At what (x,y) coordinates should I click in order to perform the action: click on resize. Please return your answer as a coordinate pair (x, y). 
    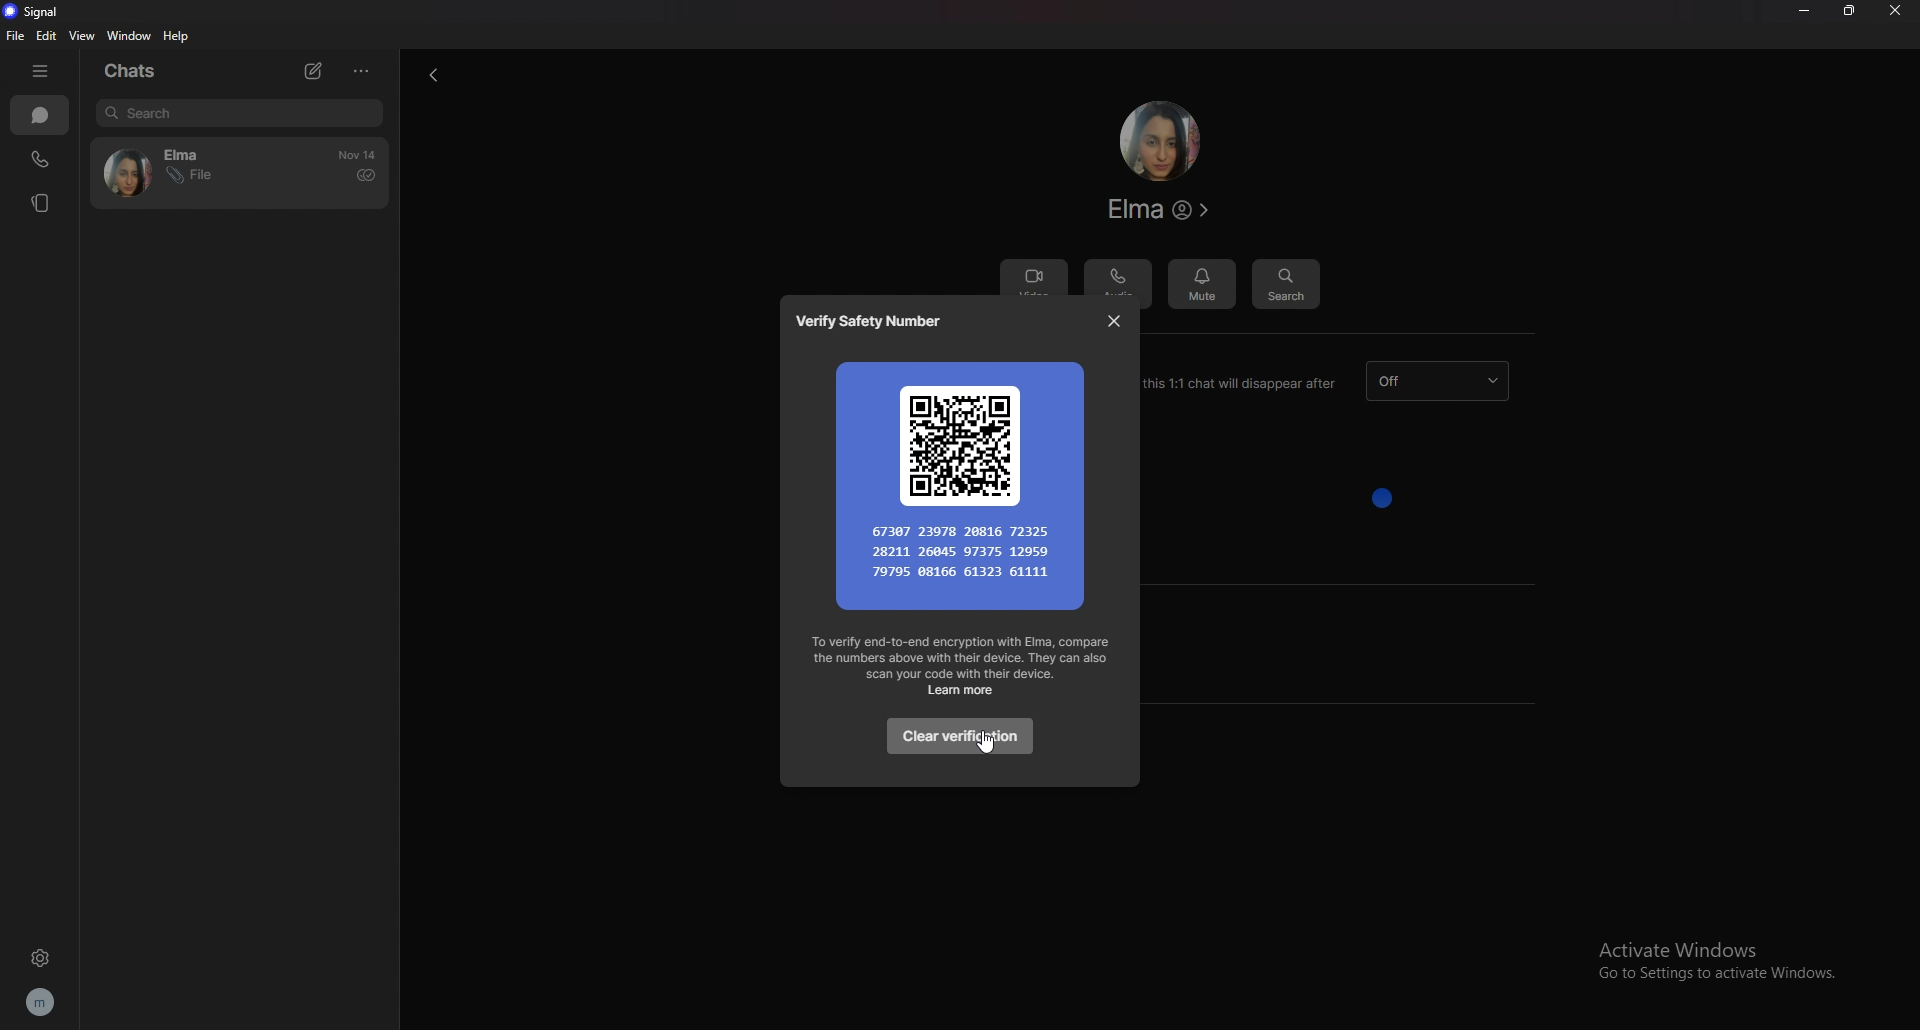
    Looking at the image, I should click on (1849, 11).